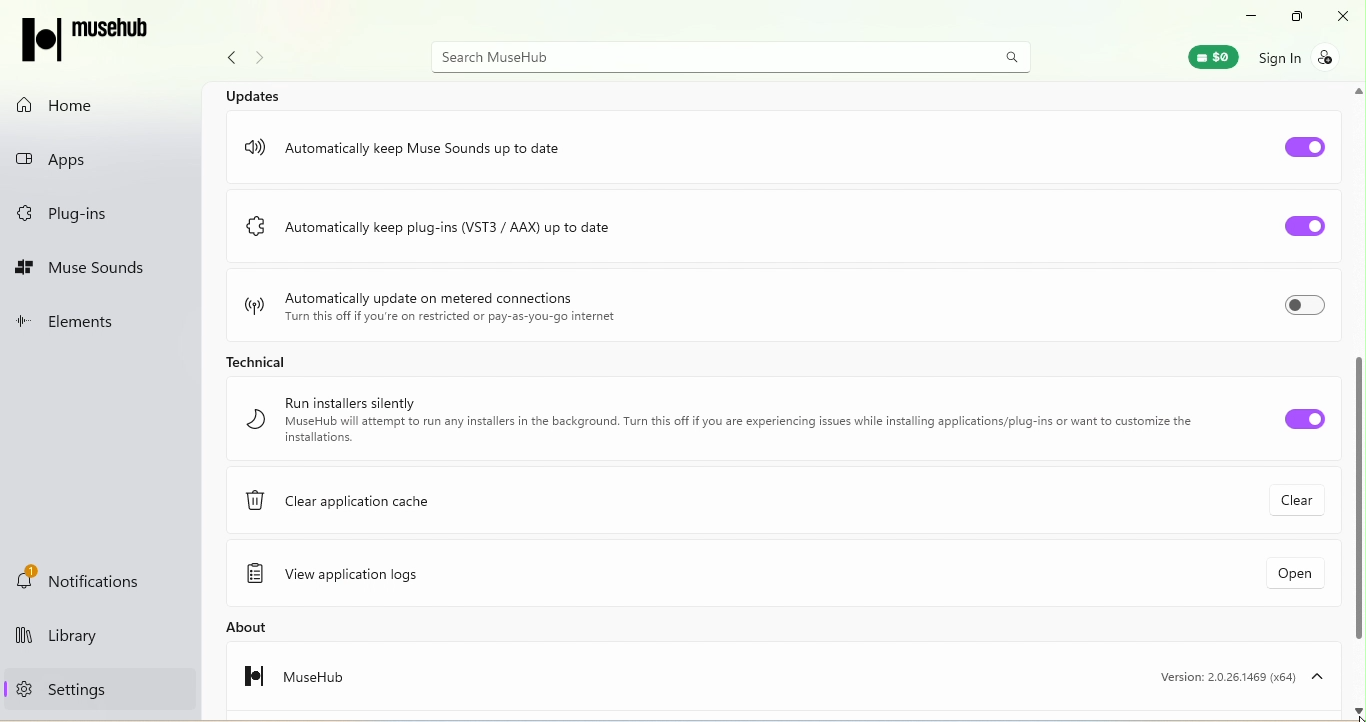 This screenshot has height=722, width=1366. What do you see at coordinates (1244, 14) in the screenshot?
I see `minimize` at bounding box center [1244, 14].